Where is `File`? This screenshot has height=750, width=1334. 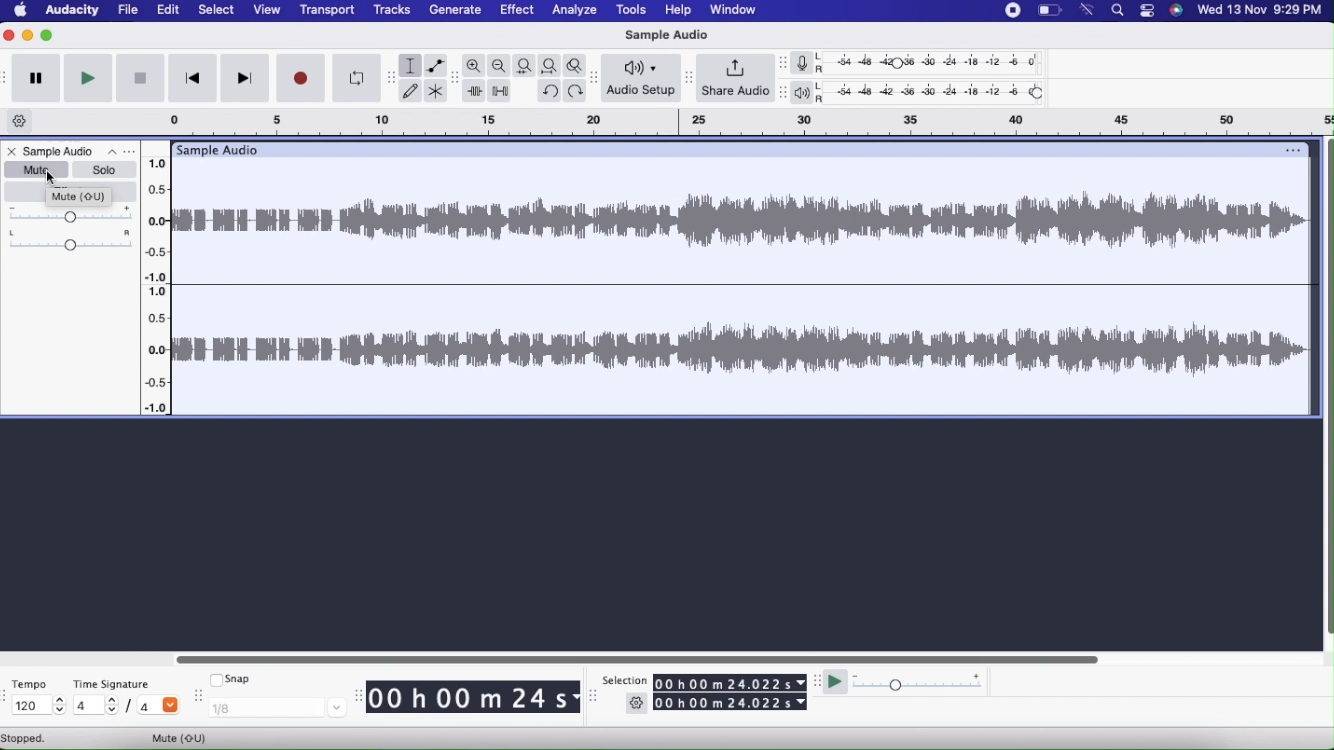
File is located at coordinates (128, 10).